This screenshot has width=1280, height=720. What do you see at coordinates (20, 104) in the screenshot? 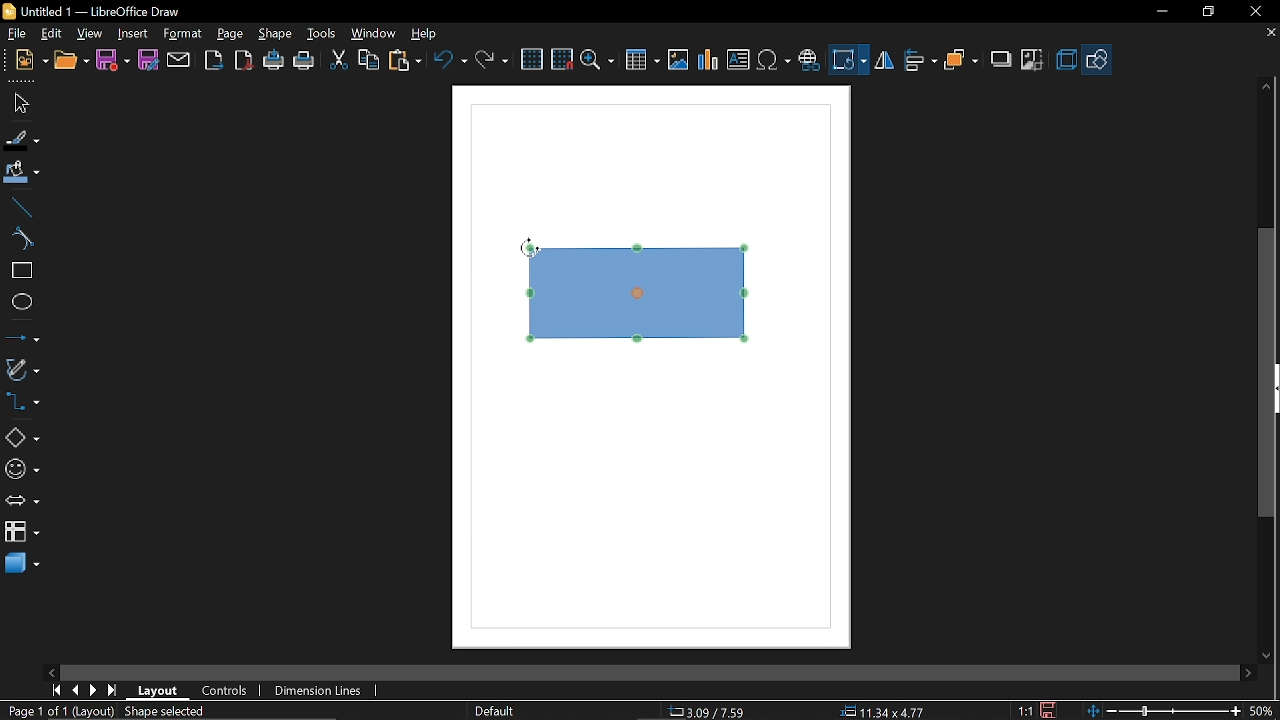
I see `Select` at bounding box center [20, 104].